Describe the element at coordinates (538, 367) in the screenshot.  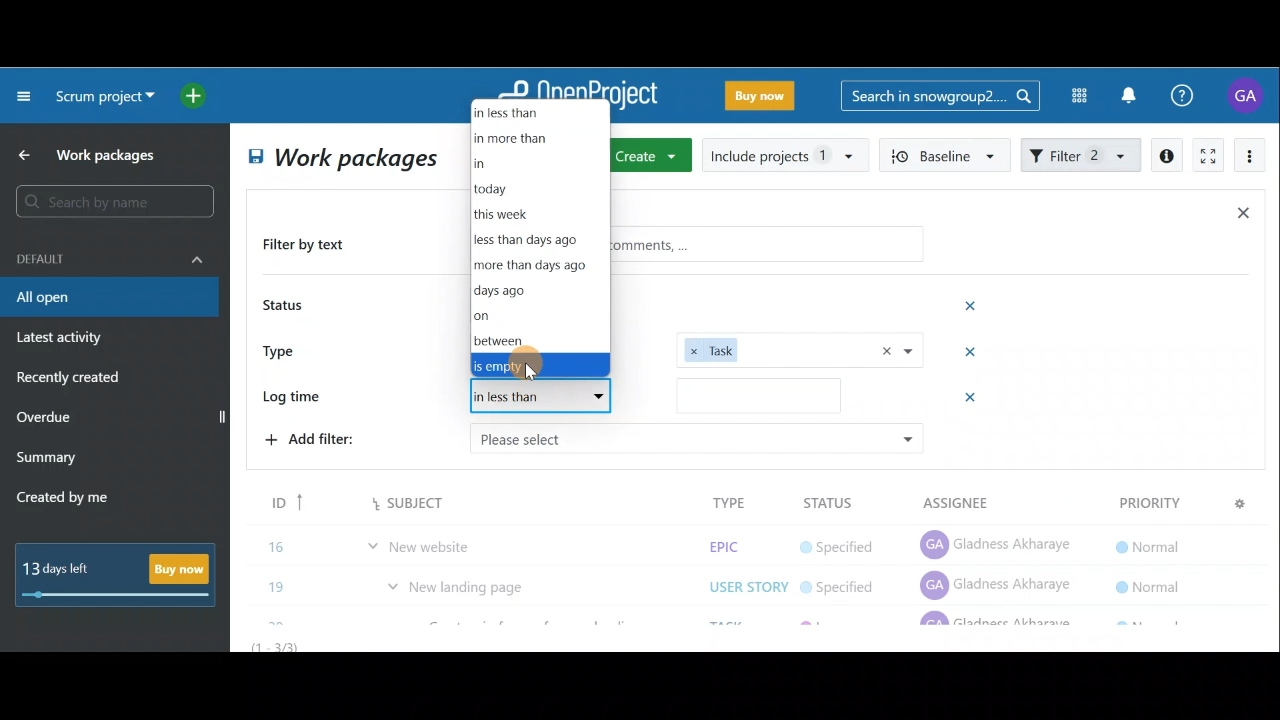
I see `is empty` at that location.